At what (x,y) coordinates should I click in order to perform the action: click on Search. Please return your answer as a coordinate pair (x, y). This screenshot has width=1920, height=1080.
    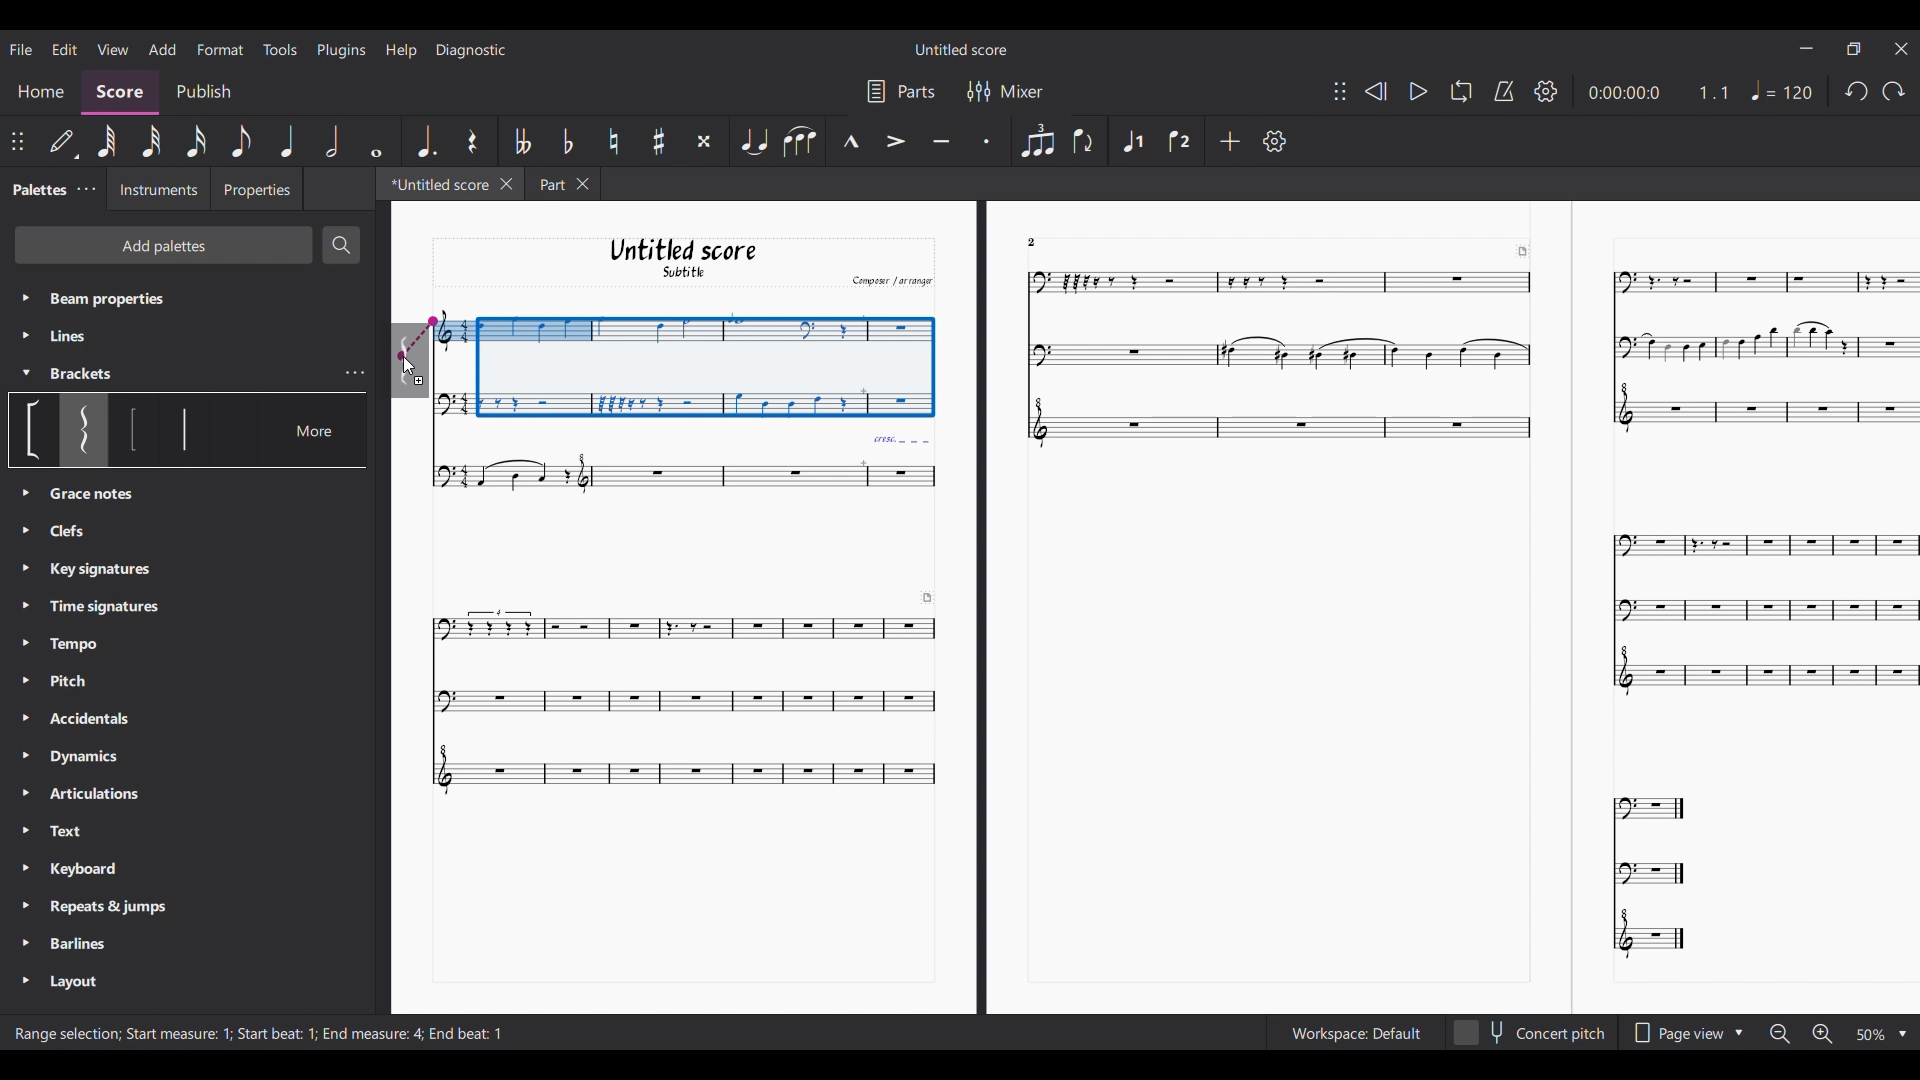
    Looking at the image, I should click on (341, 245).